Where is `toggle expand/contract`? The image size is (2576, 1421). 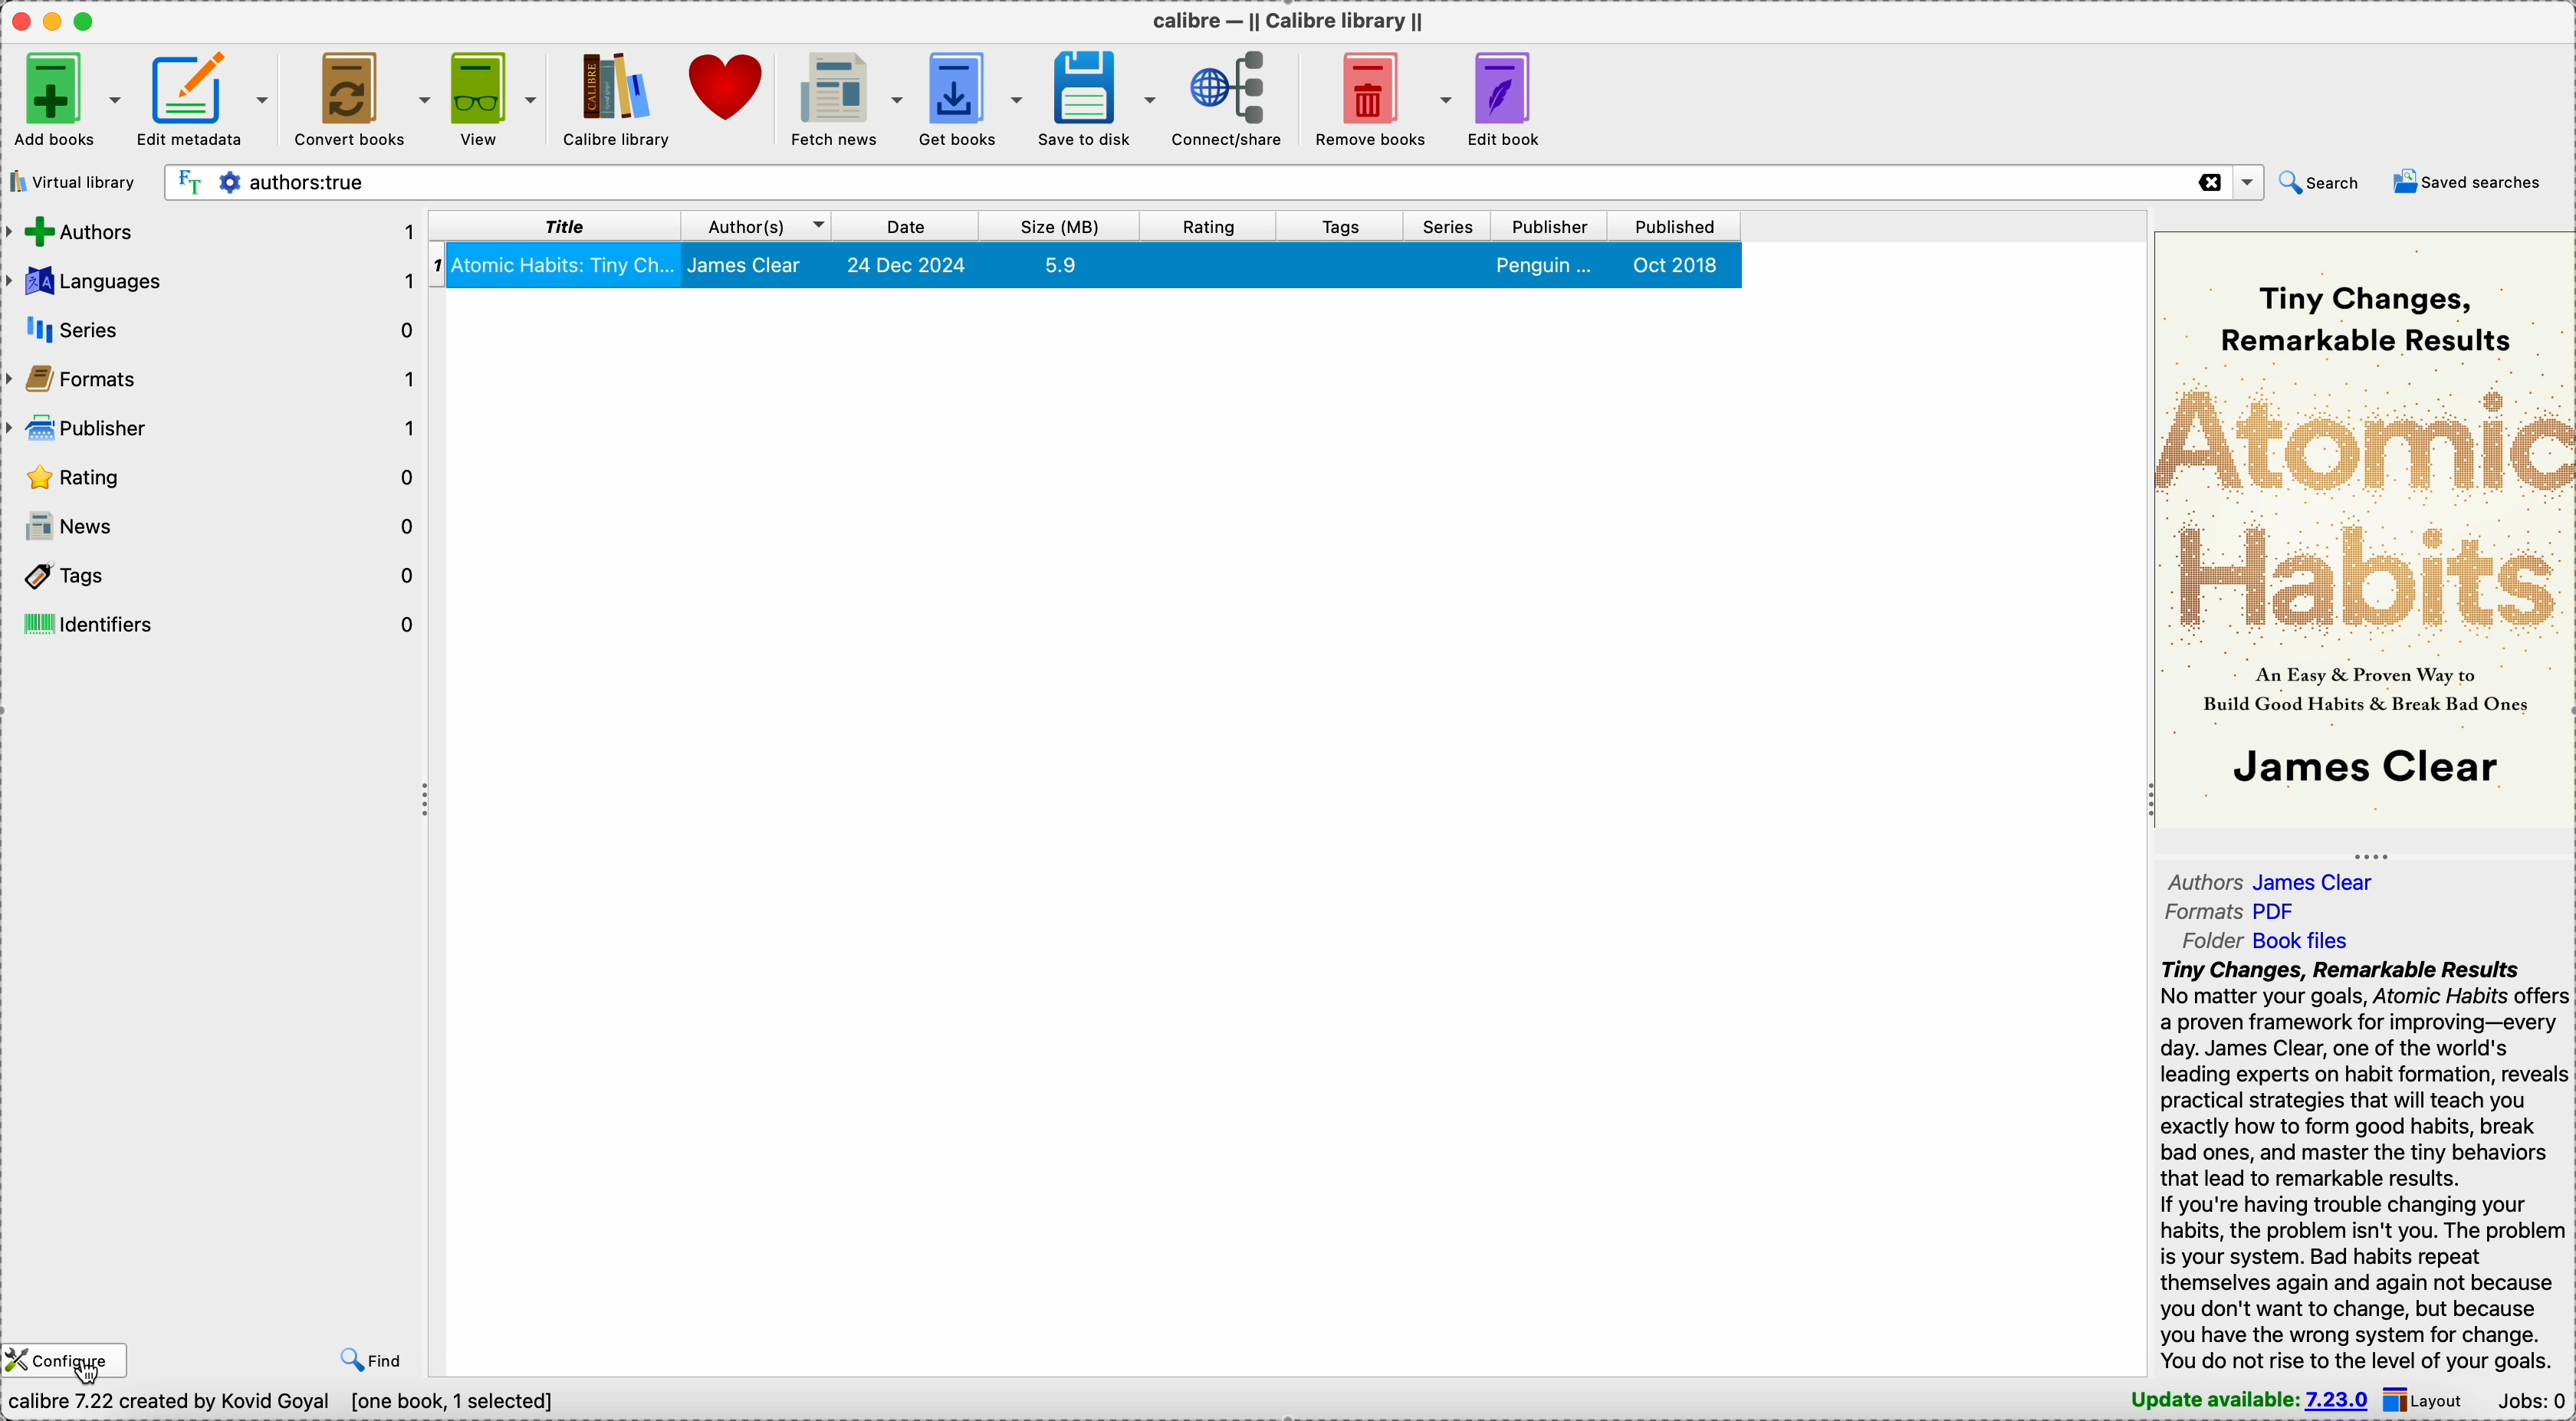
toggle expand/contract is located at coordinates (2370, 856).